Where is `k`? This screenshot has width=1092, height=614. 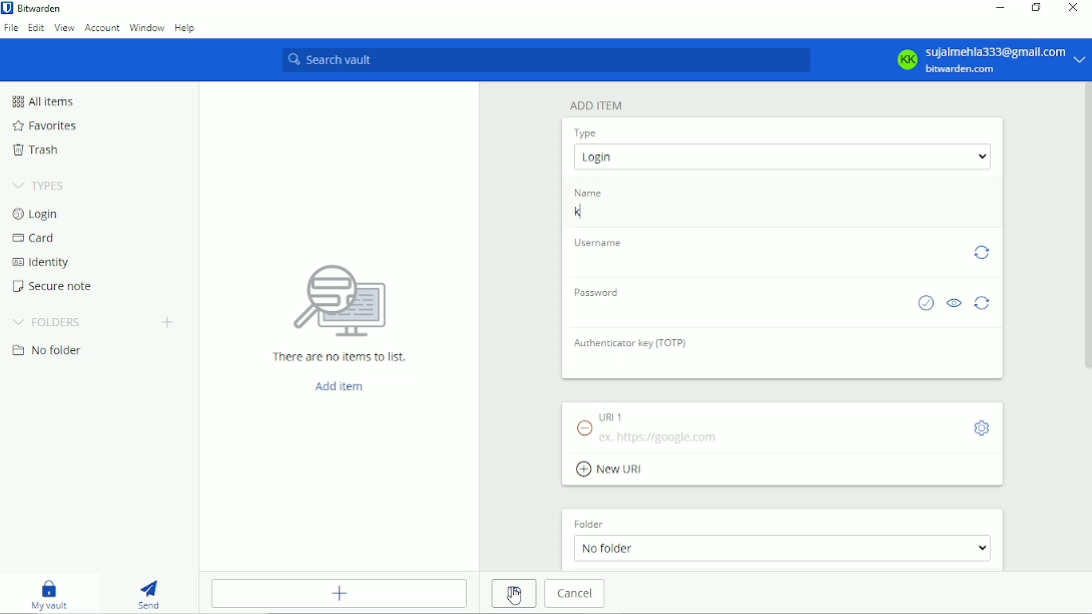 k is located at coordinates (780, 215).